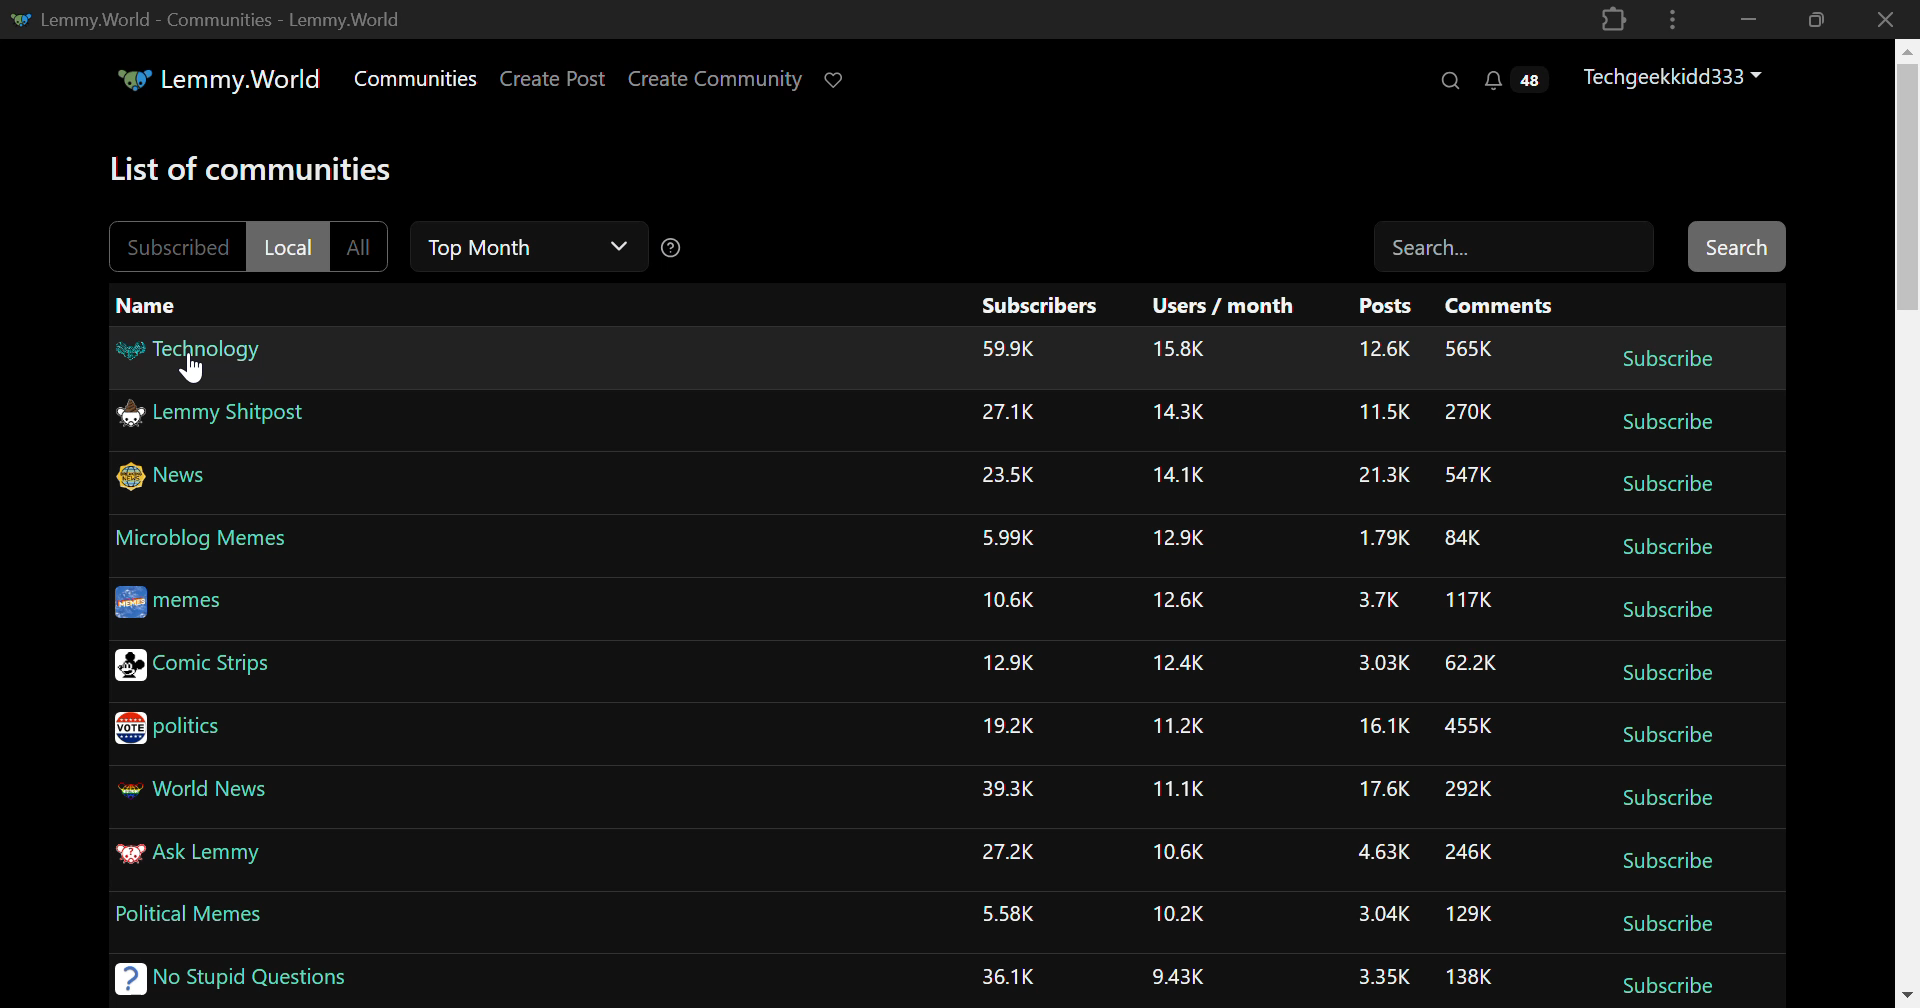 This screenshot has width=1920, height=1008. What do you see at coordinates (1469, 477) in the screenshot?
I see `547K` at bounding box center [1469, 477].